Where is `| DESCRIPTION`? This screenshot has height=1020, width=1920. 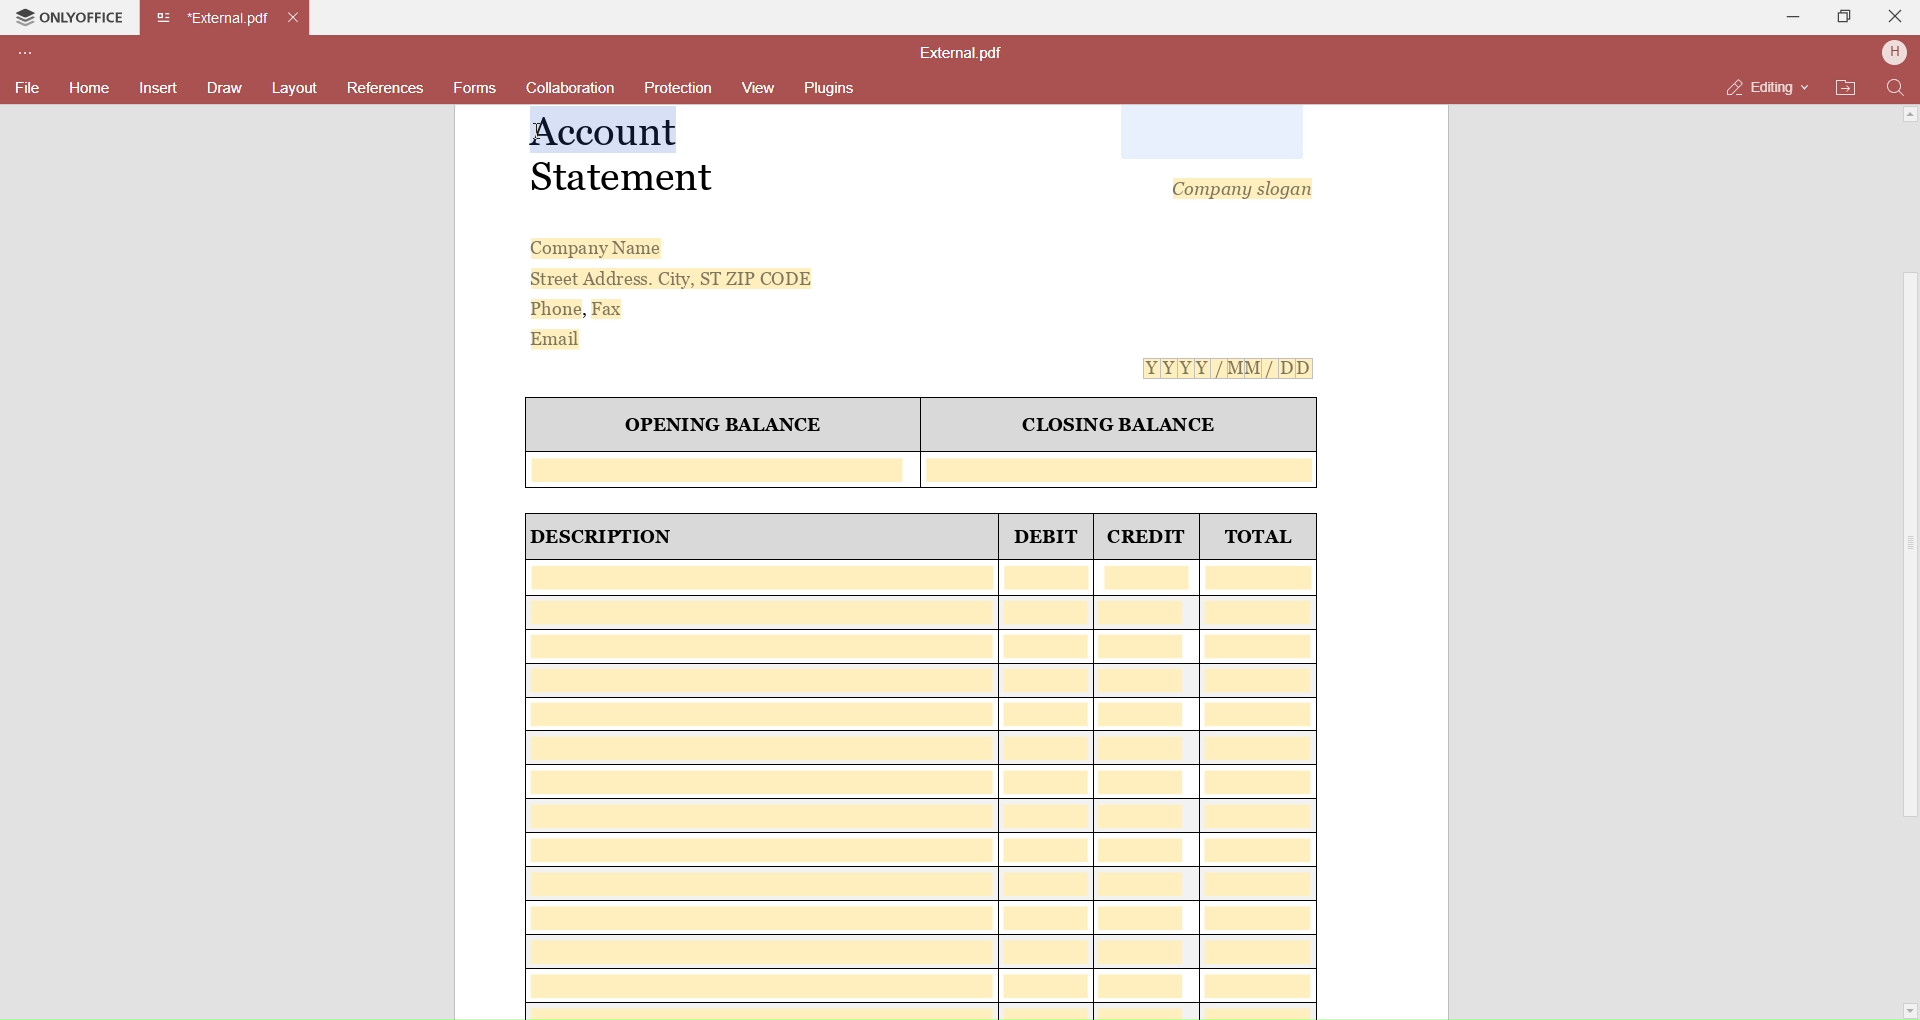 | DESCRIPTION is located at coordinates (604, 537).